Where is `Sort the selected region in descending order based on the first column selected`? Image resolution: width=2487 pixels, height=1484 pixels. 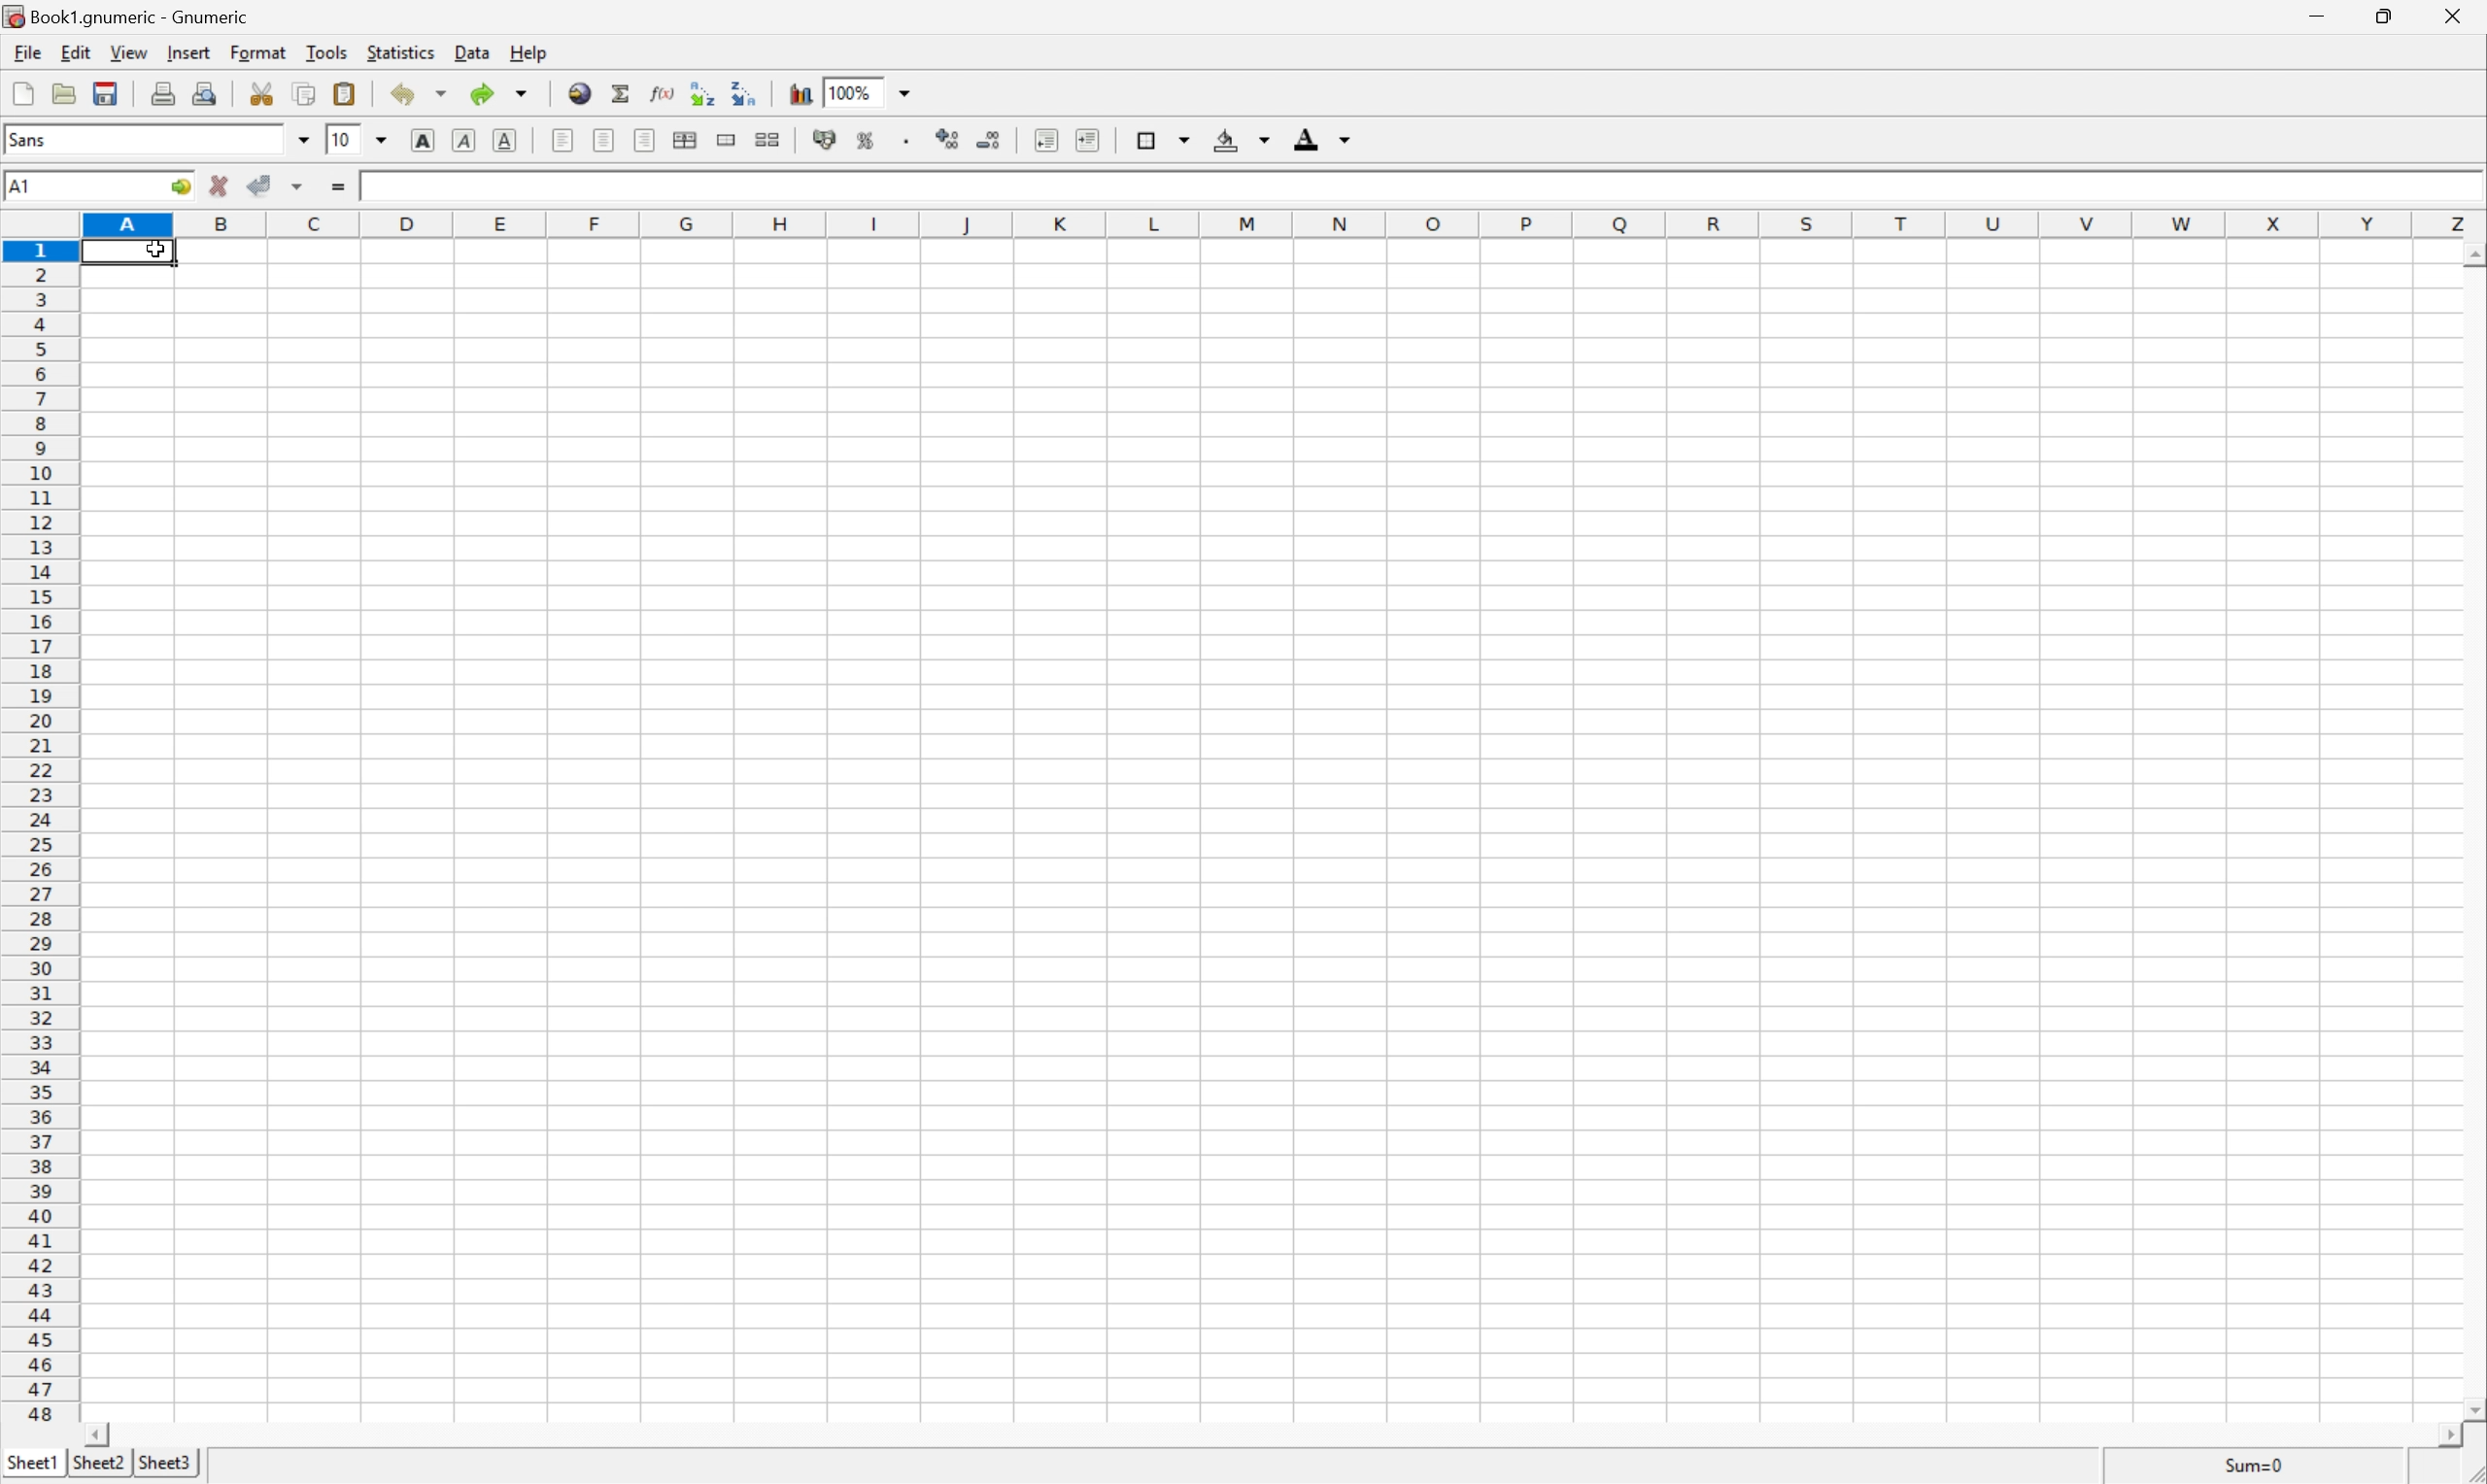
Sort the selected region in descending order based on the first column selected is located at coordinates (745, 94).